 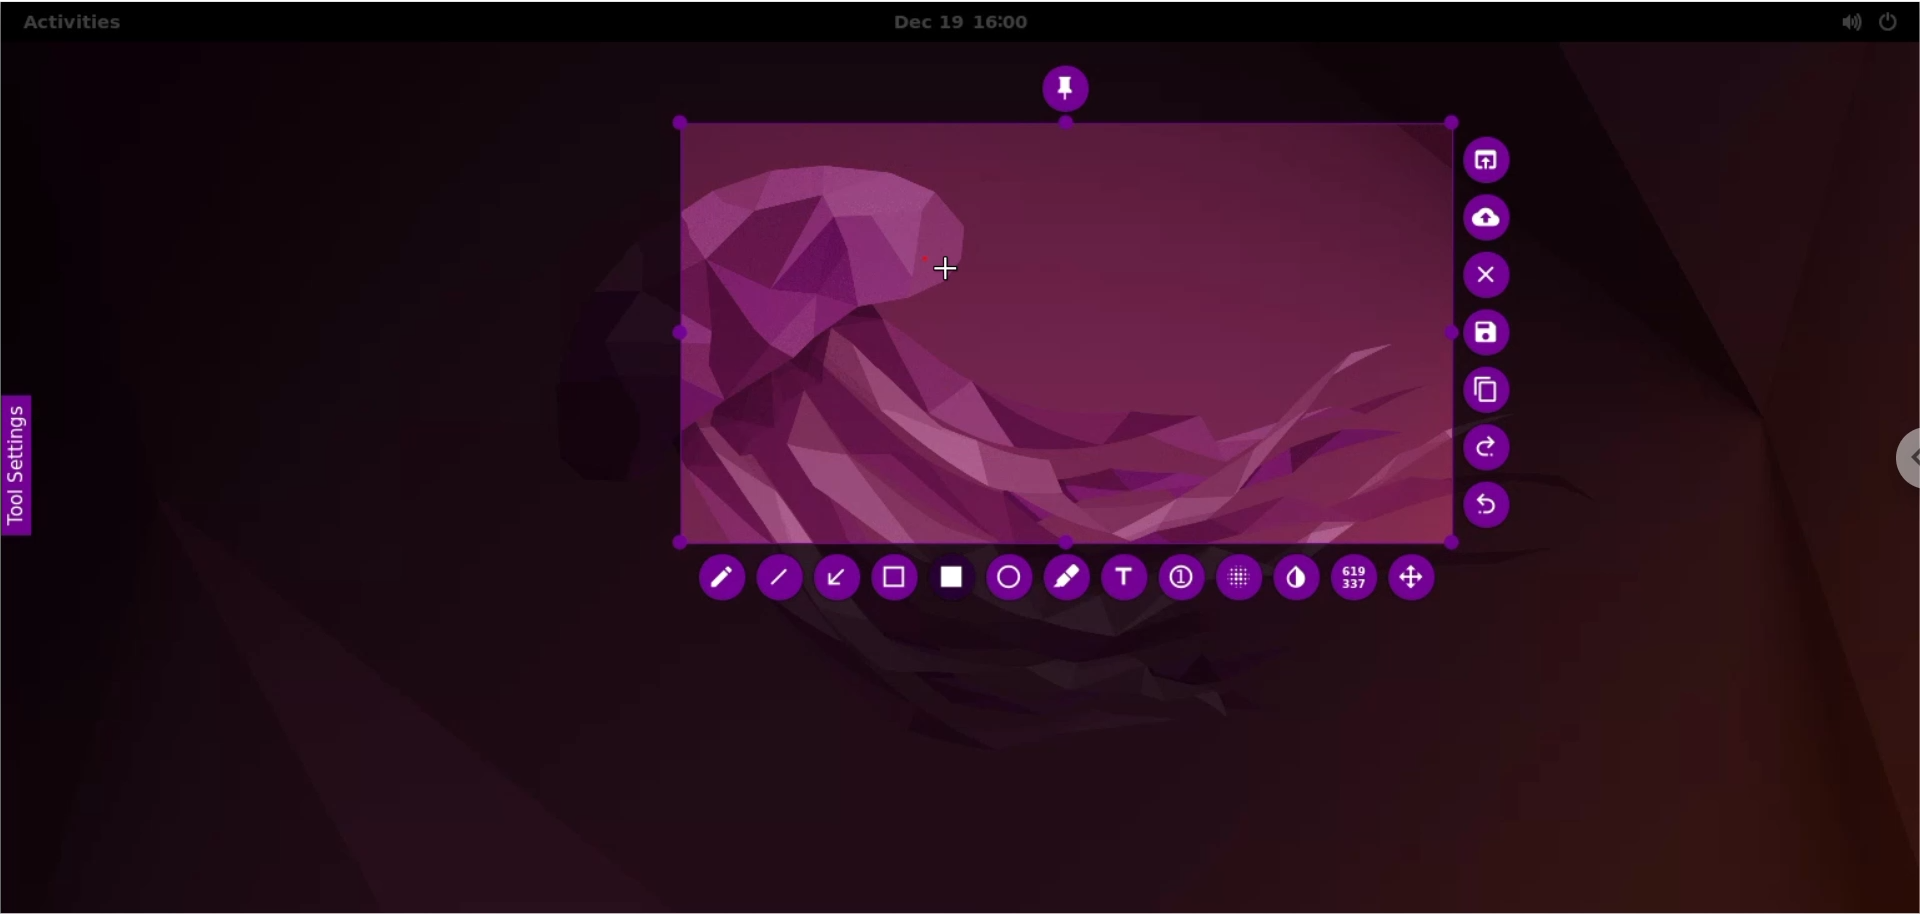 I want to click on auto increment , so click(x=1177, y=582).